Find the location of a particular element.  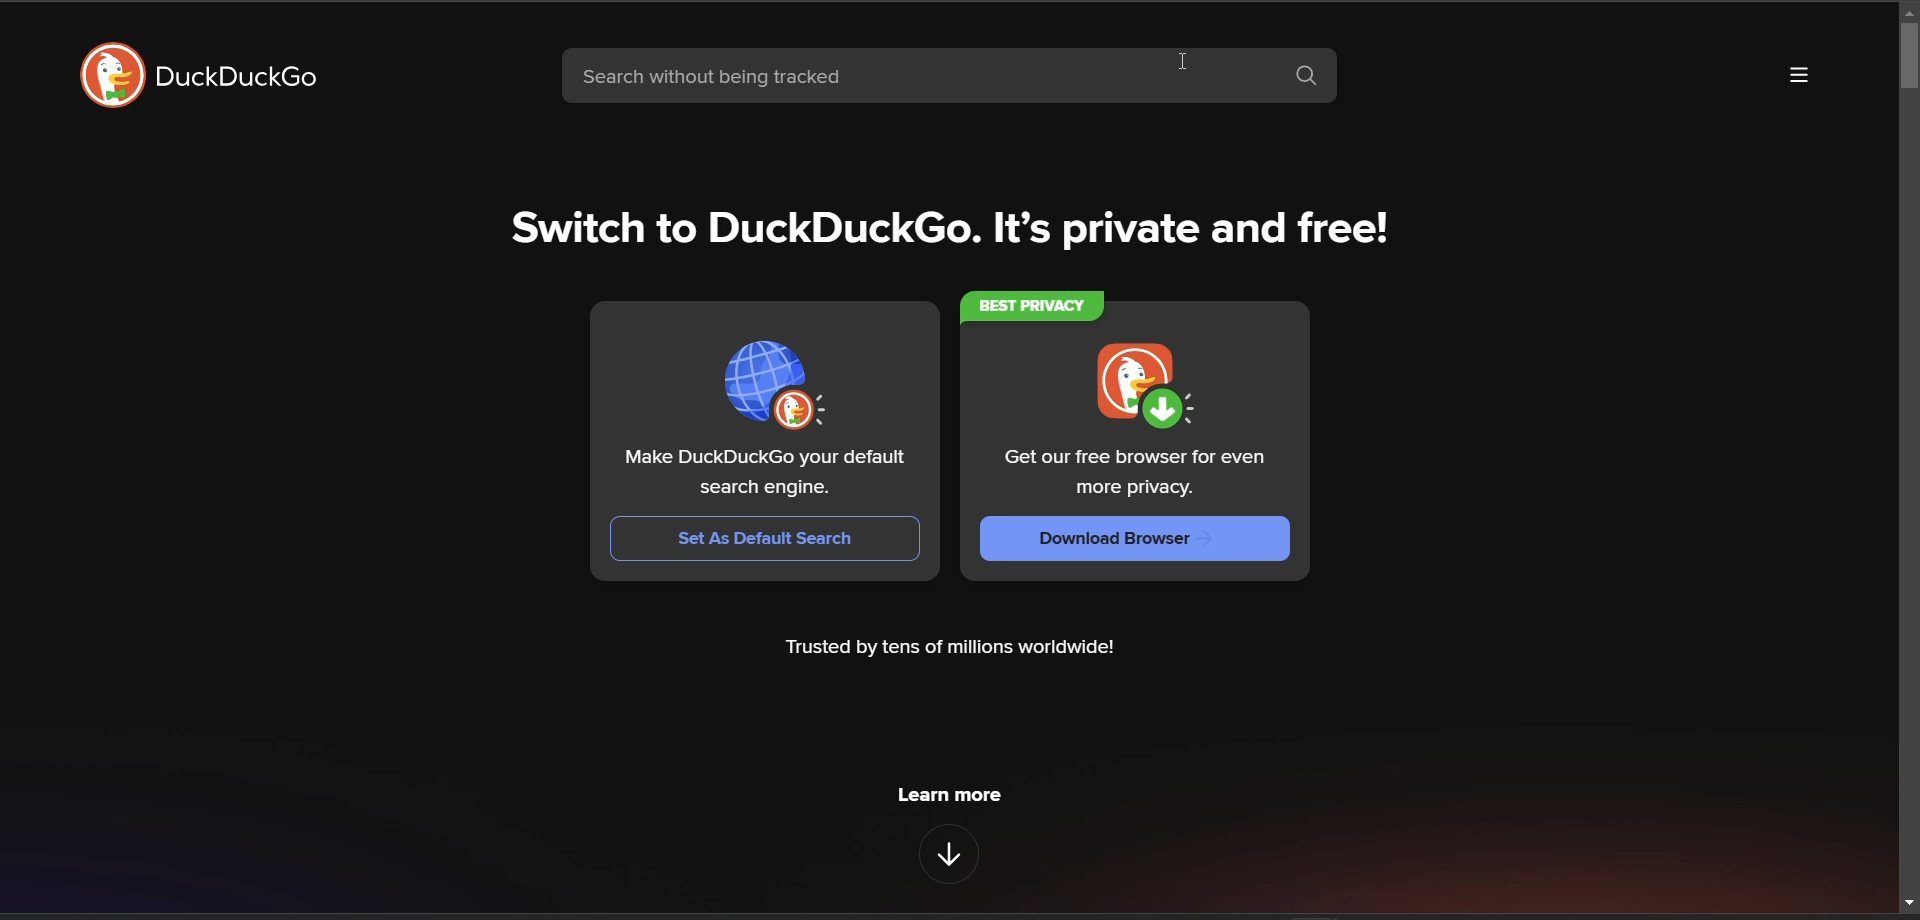

search button is located at coordinates (1309, 76).